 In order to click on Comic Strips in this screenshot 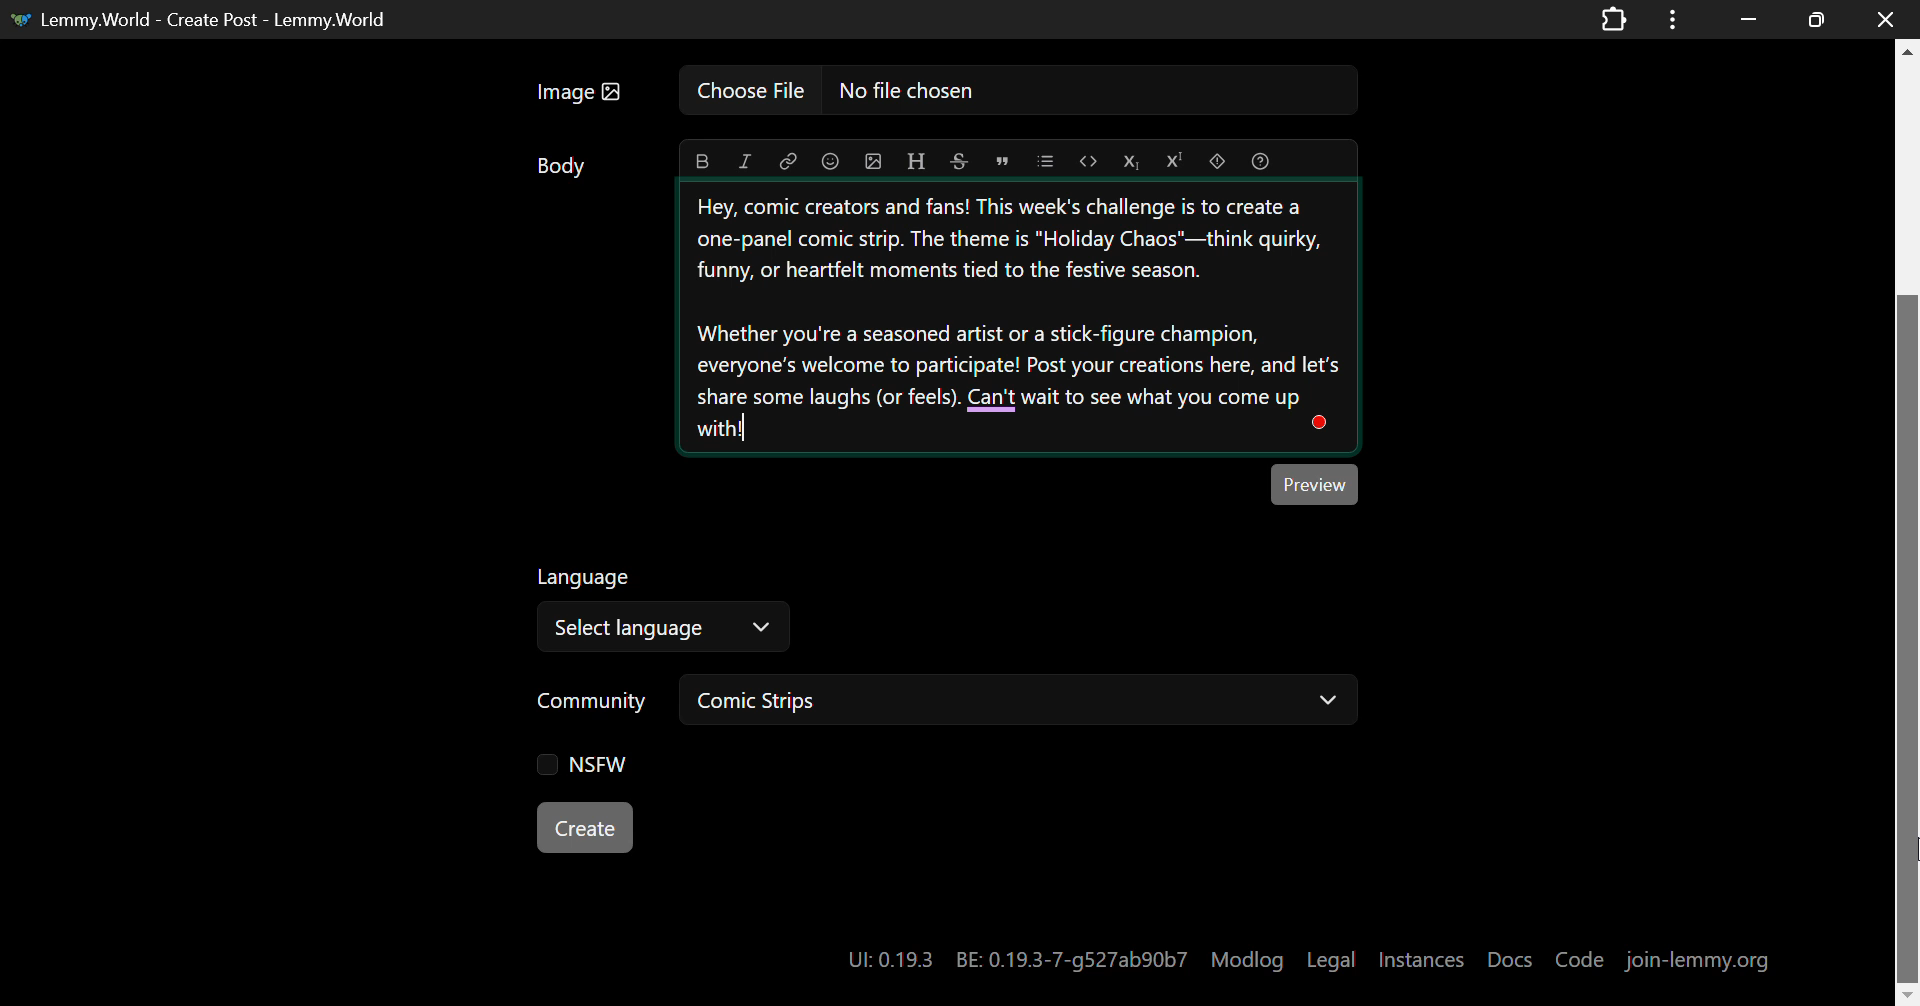, I will do `click(1024, 700)`.